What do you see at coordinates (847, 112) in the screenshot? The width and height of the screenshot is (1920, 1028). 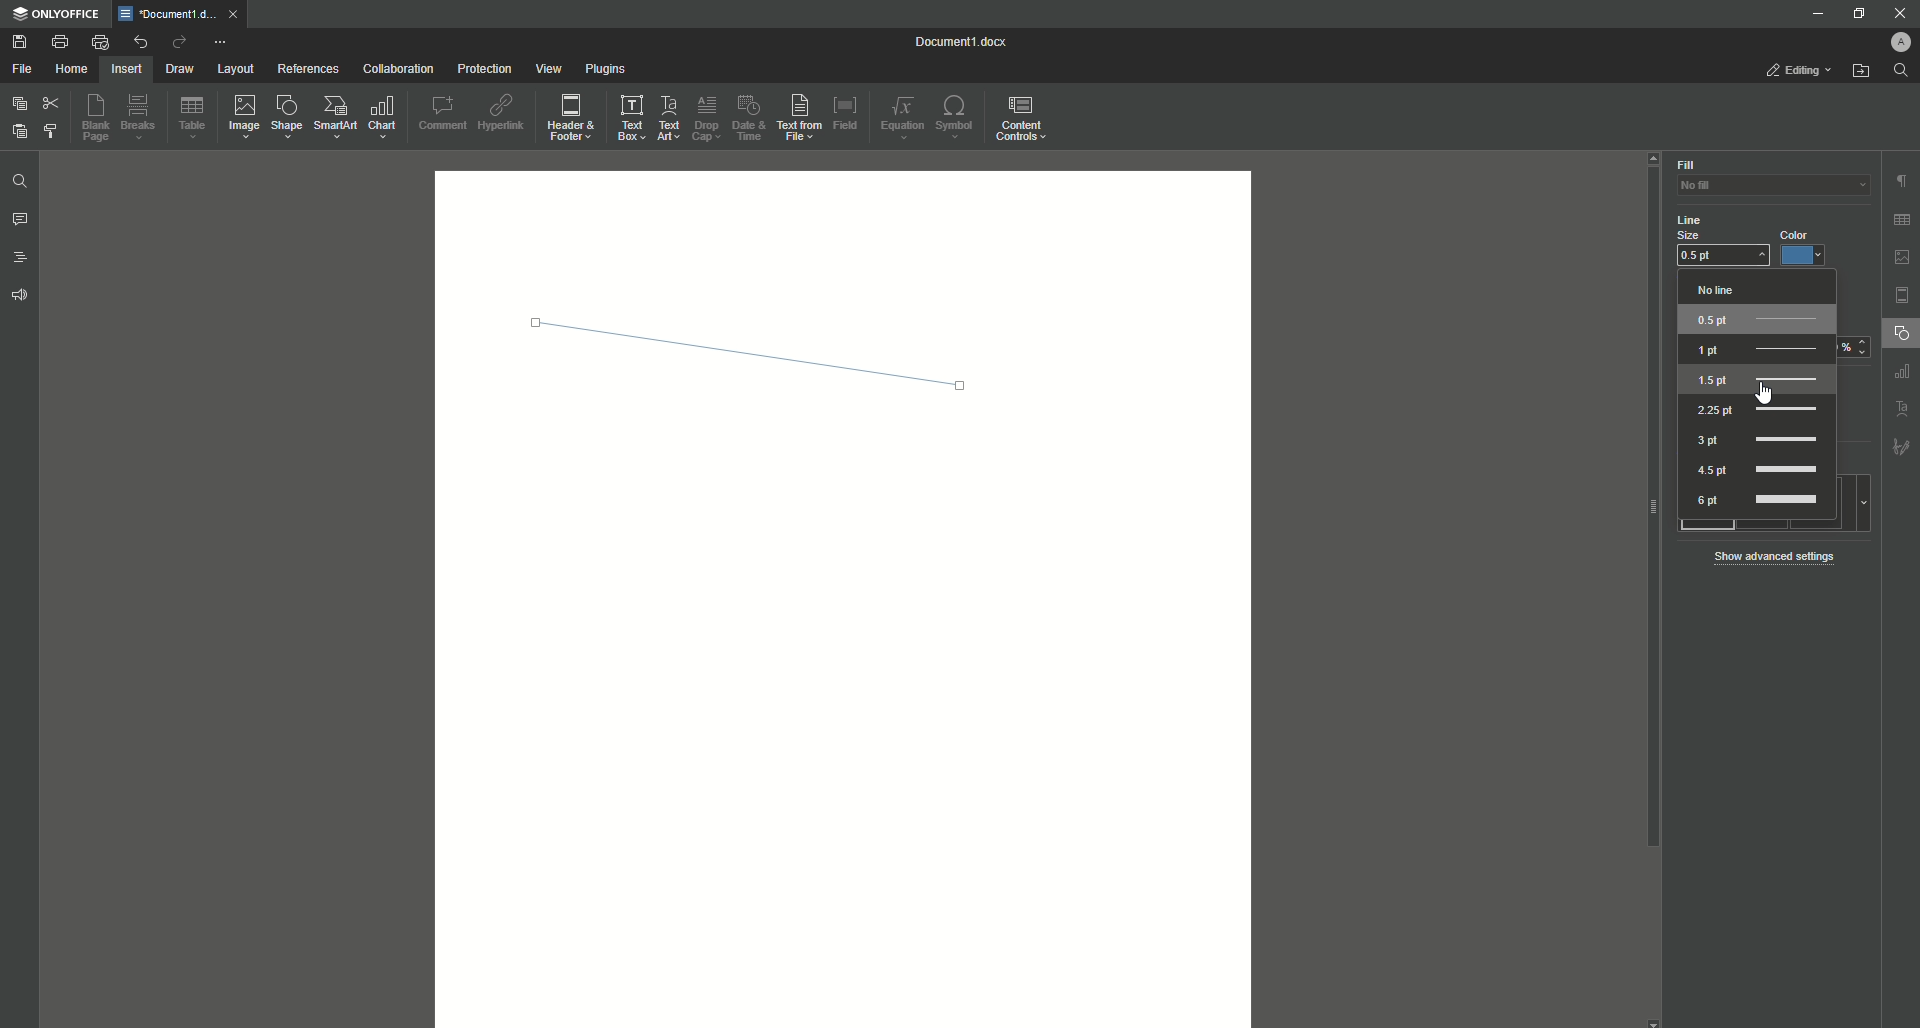 I see `Field` at bounding box center [847, 112].